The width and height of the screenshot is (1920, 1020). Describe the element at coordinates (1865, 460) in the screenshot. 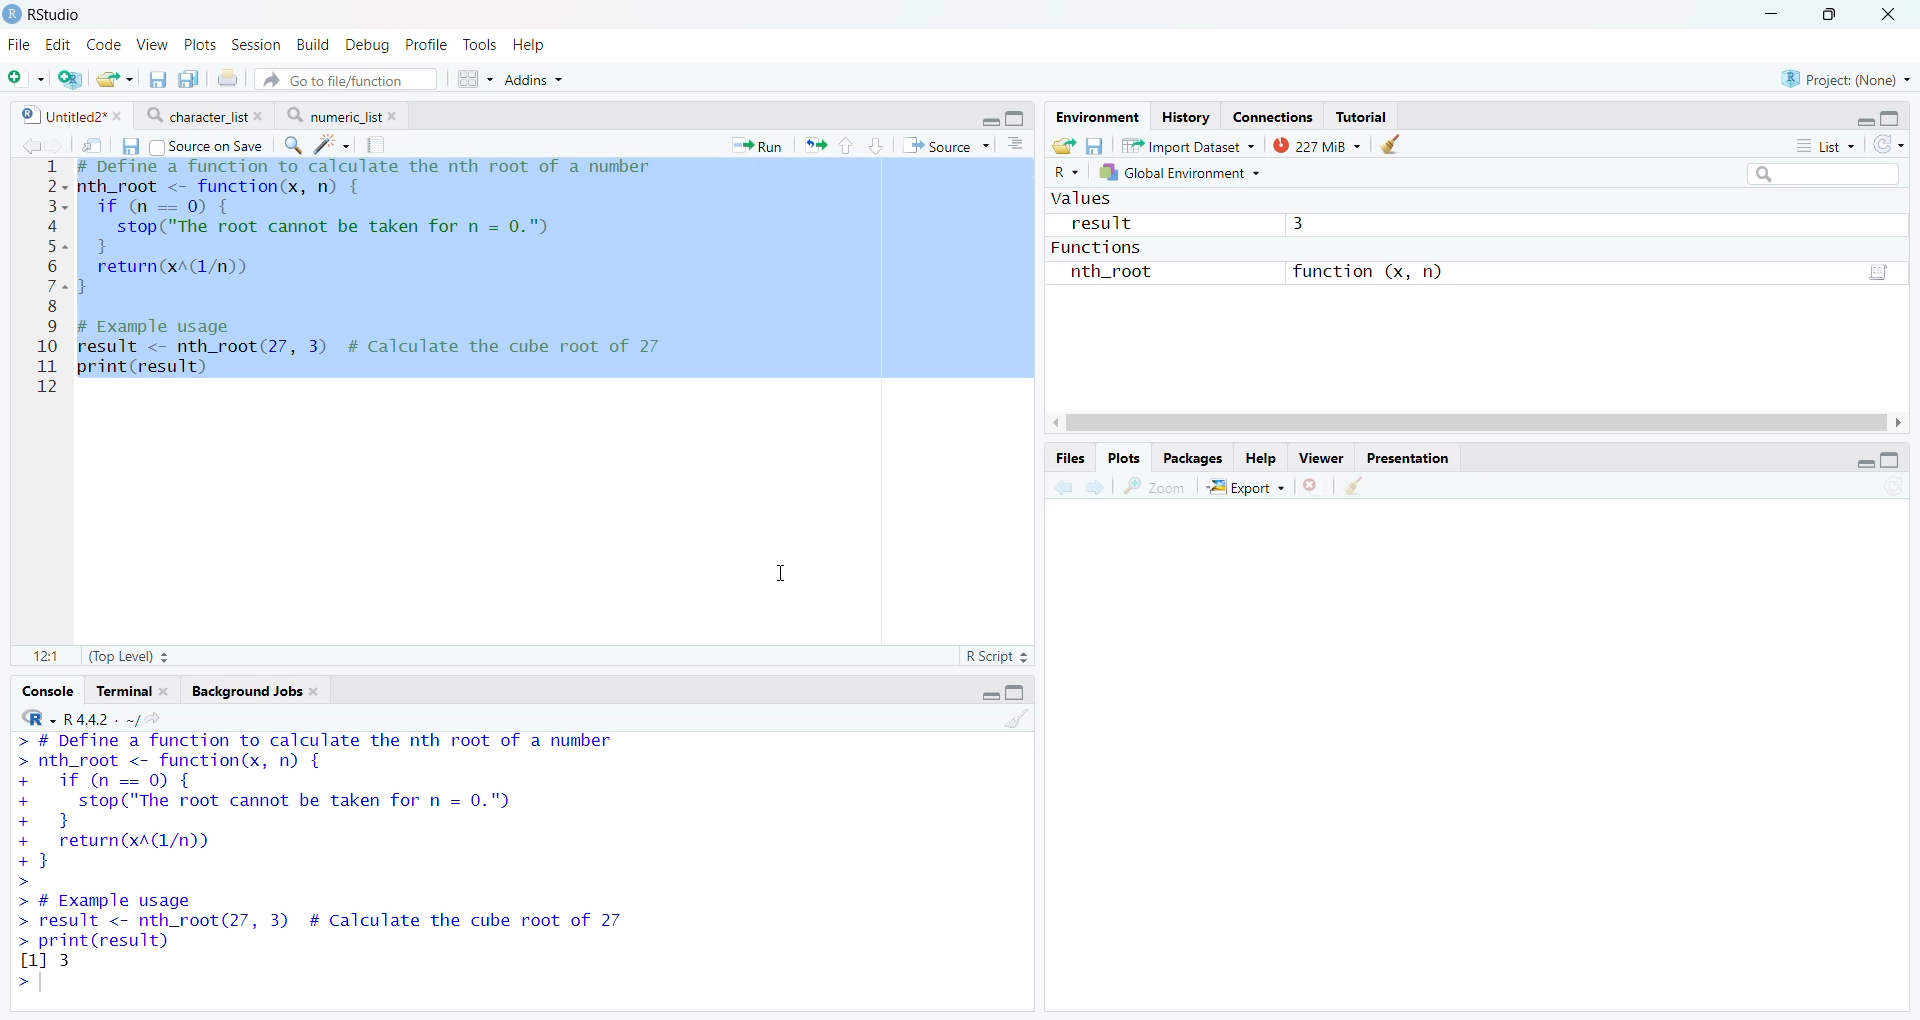

I see `Hide` at that location.